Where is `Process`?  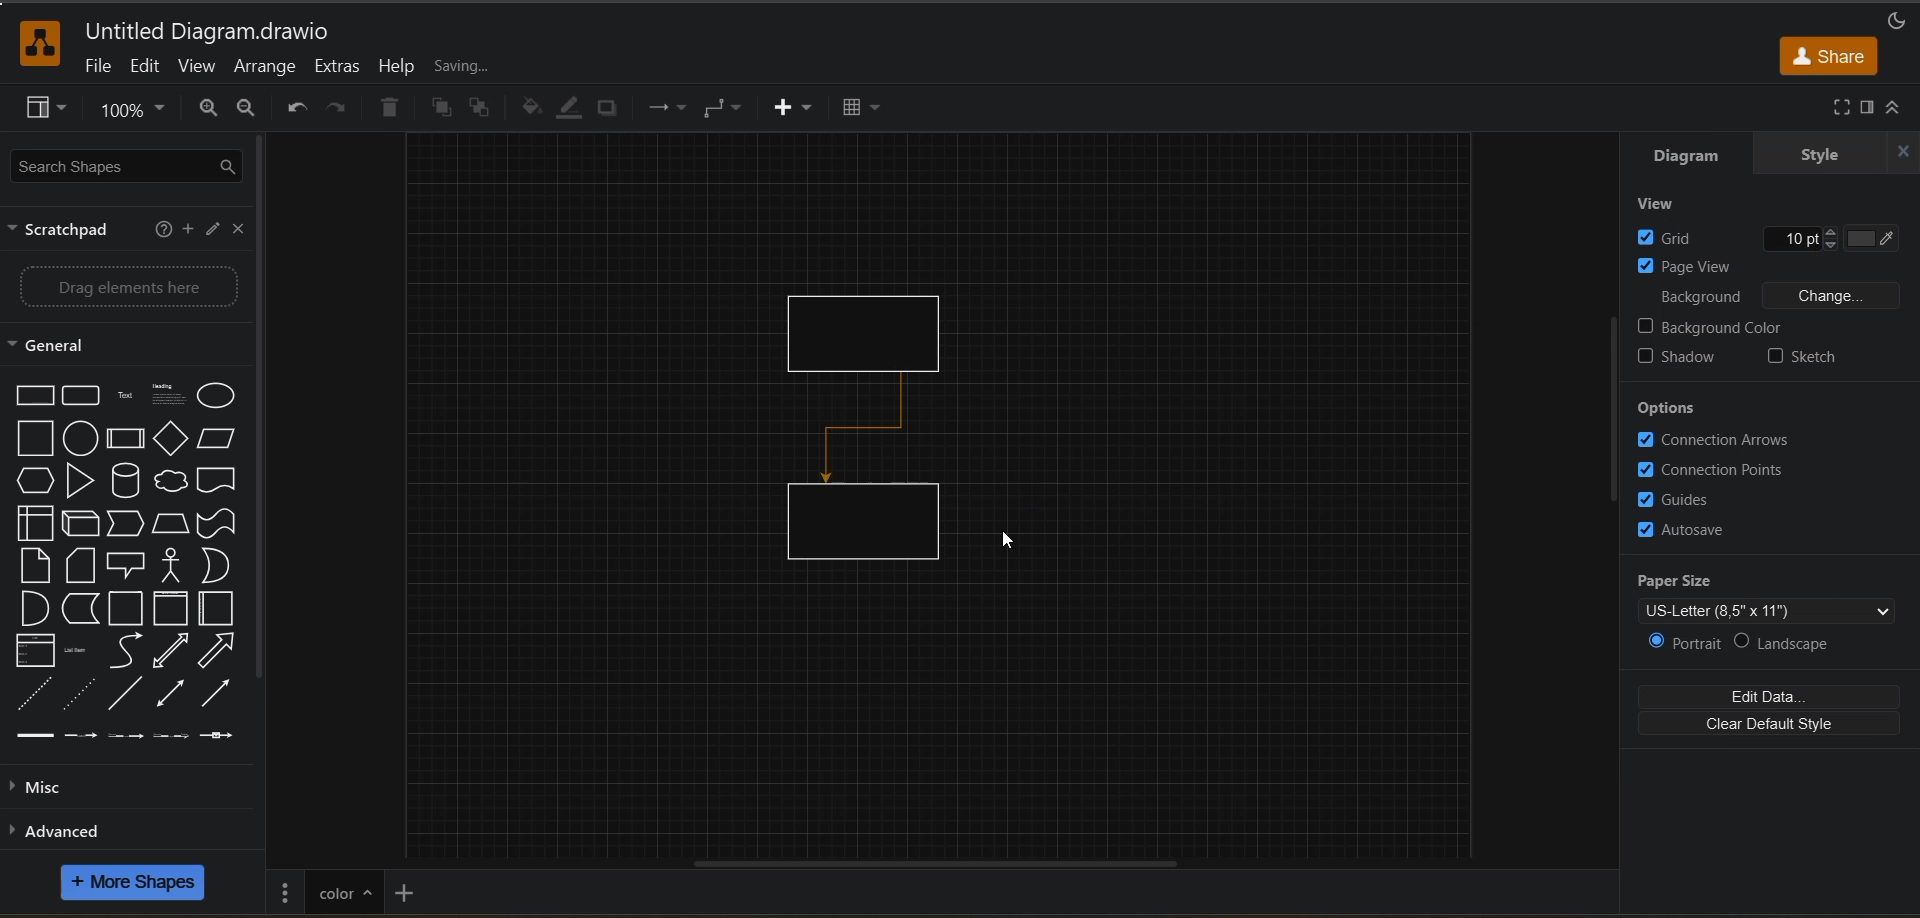
Process is located at coordinates (127, 439).